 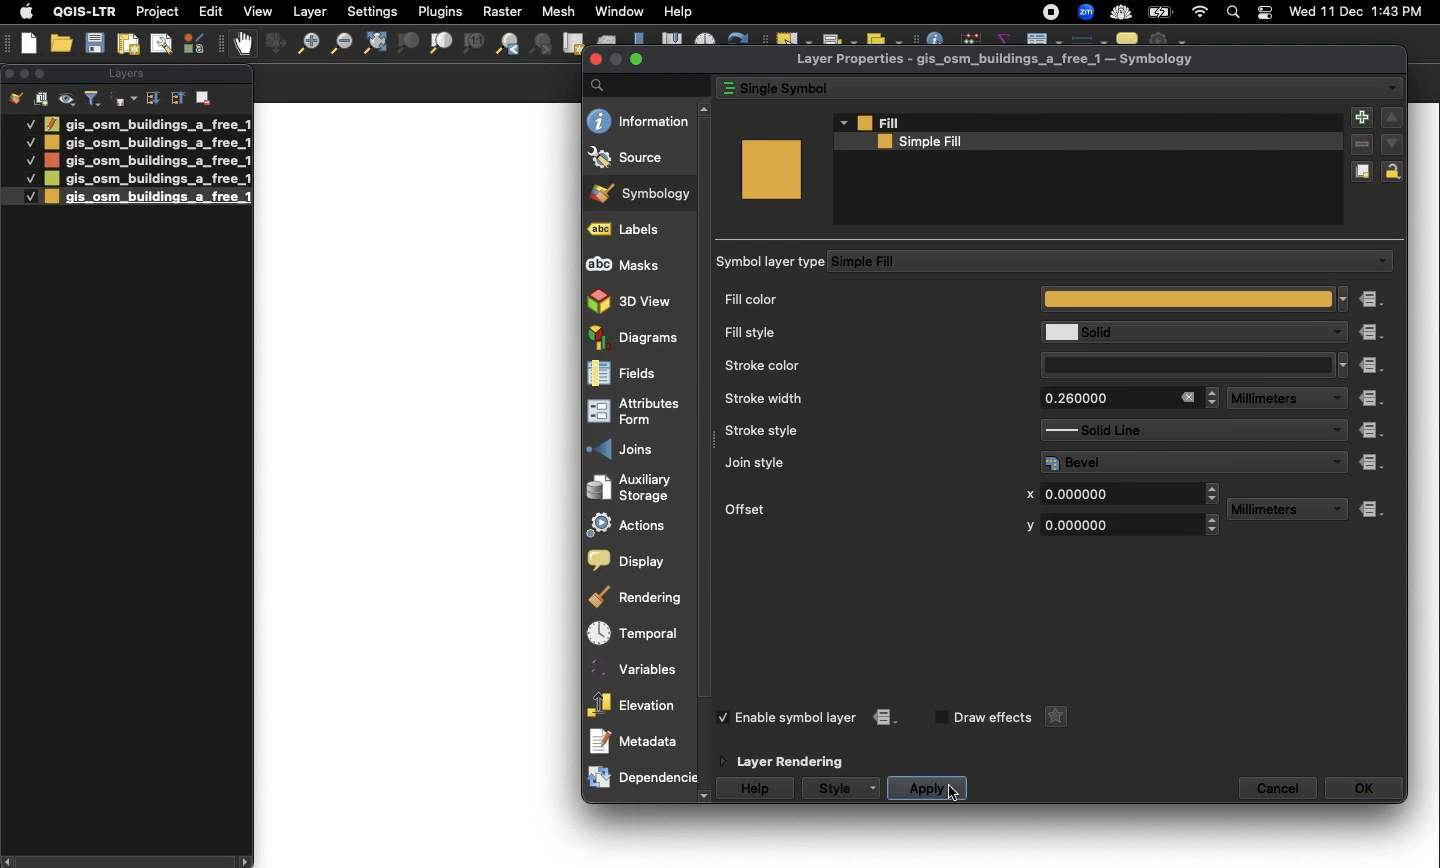 What do you see at coordinates (638, 375) in the screenshot?
I see `Fields` at bounding box center [638, 375].